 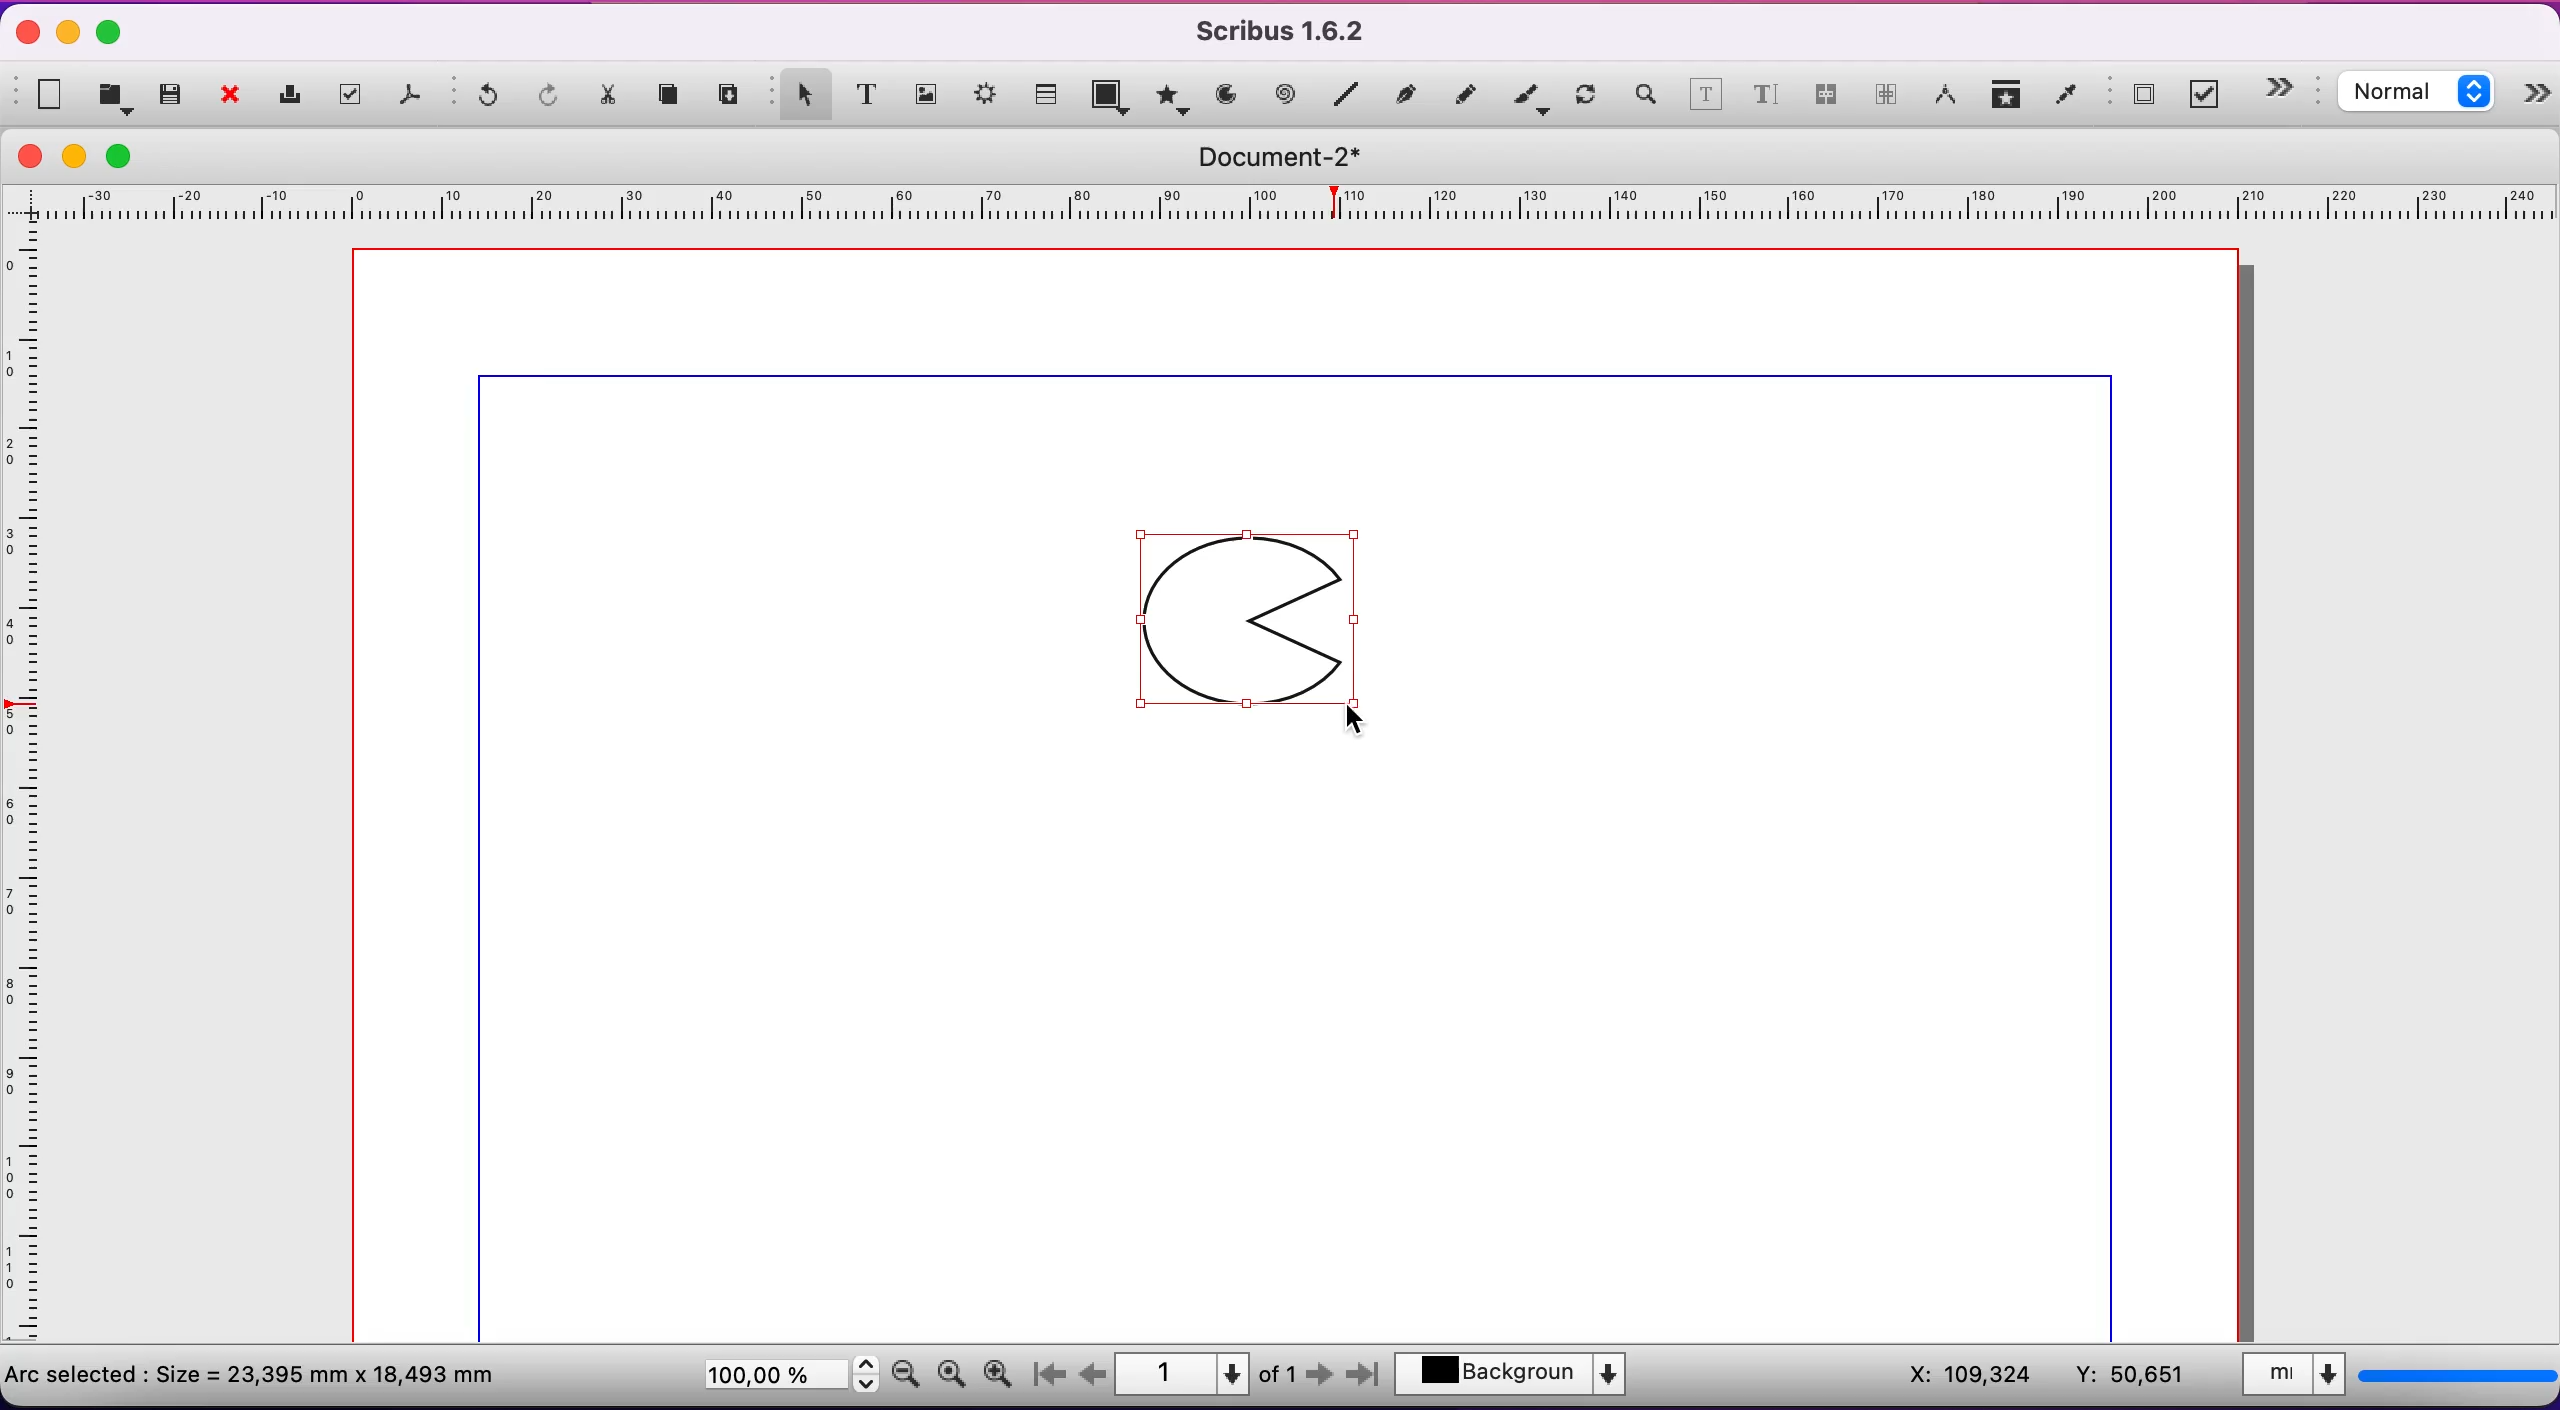 I want to click on maximize, so click(x=110, y=34).